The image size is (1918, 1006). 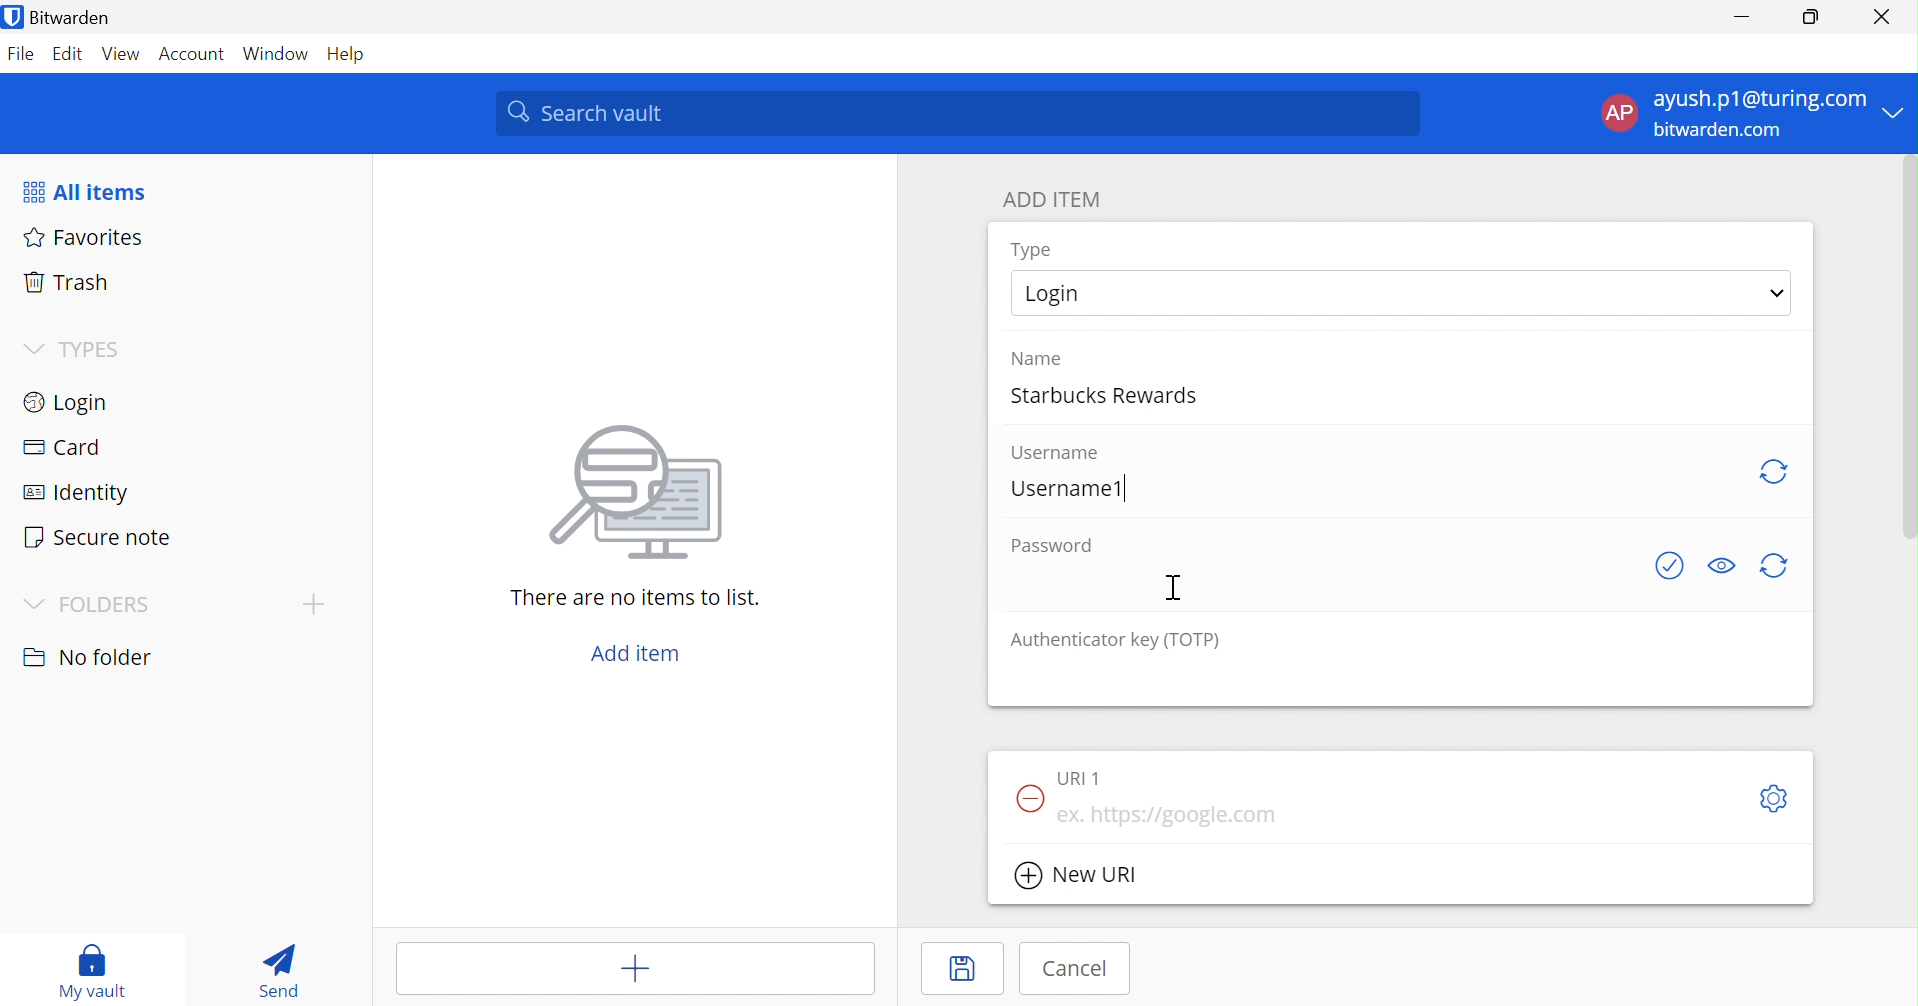 I want to click on Password, so click(x=1051, y=546).